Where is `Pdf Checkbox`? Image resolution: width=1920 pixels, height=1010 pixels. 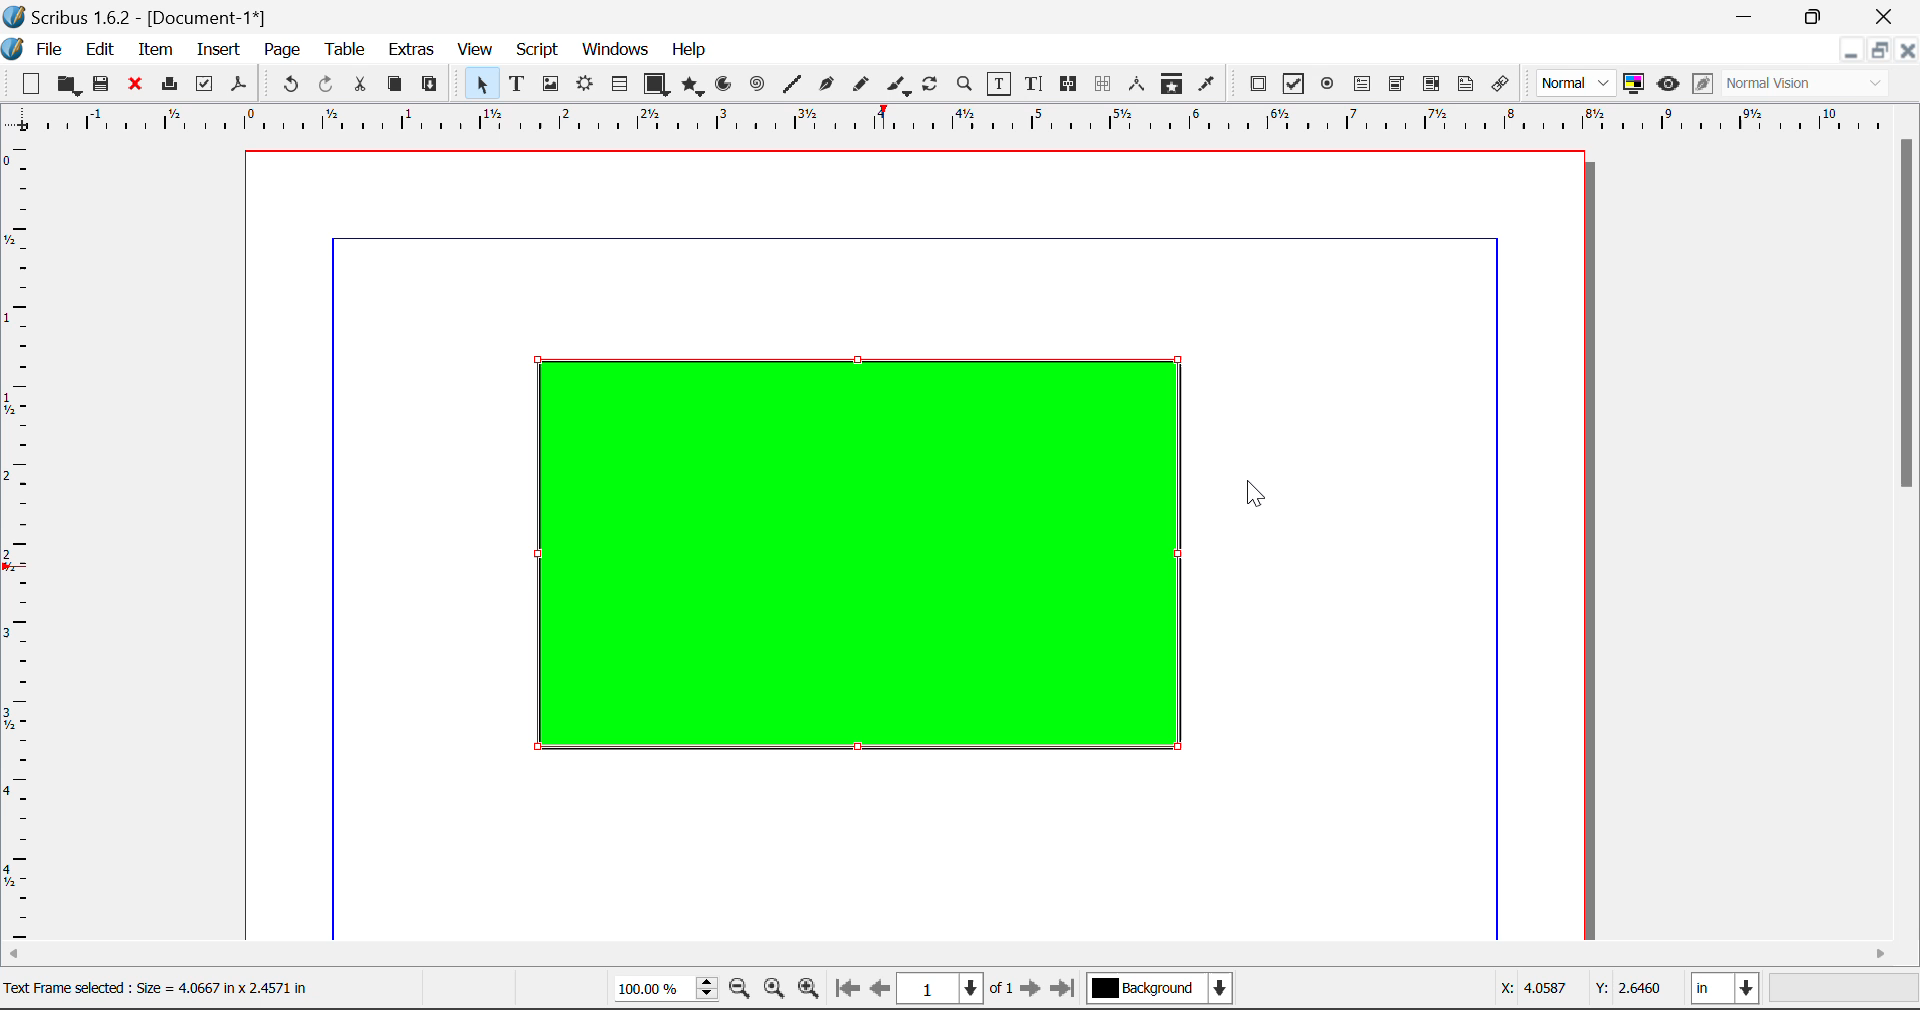
Pdf Checkbox is located at coordinates (1294, 84).